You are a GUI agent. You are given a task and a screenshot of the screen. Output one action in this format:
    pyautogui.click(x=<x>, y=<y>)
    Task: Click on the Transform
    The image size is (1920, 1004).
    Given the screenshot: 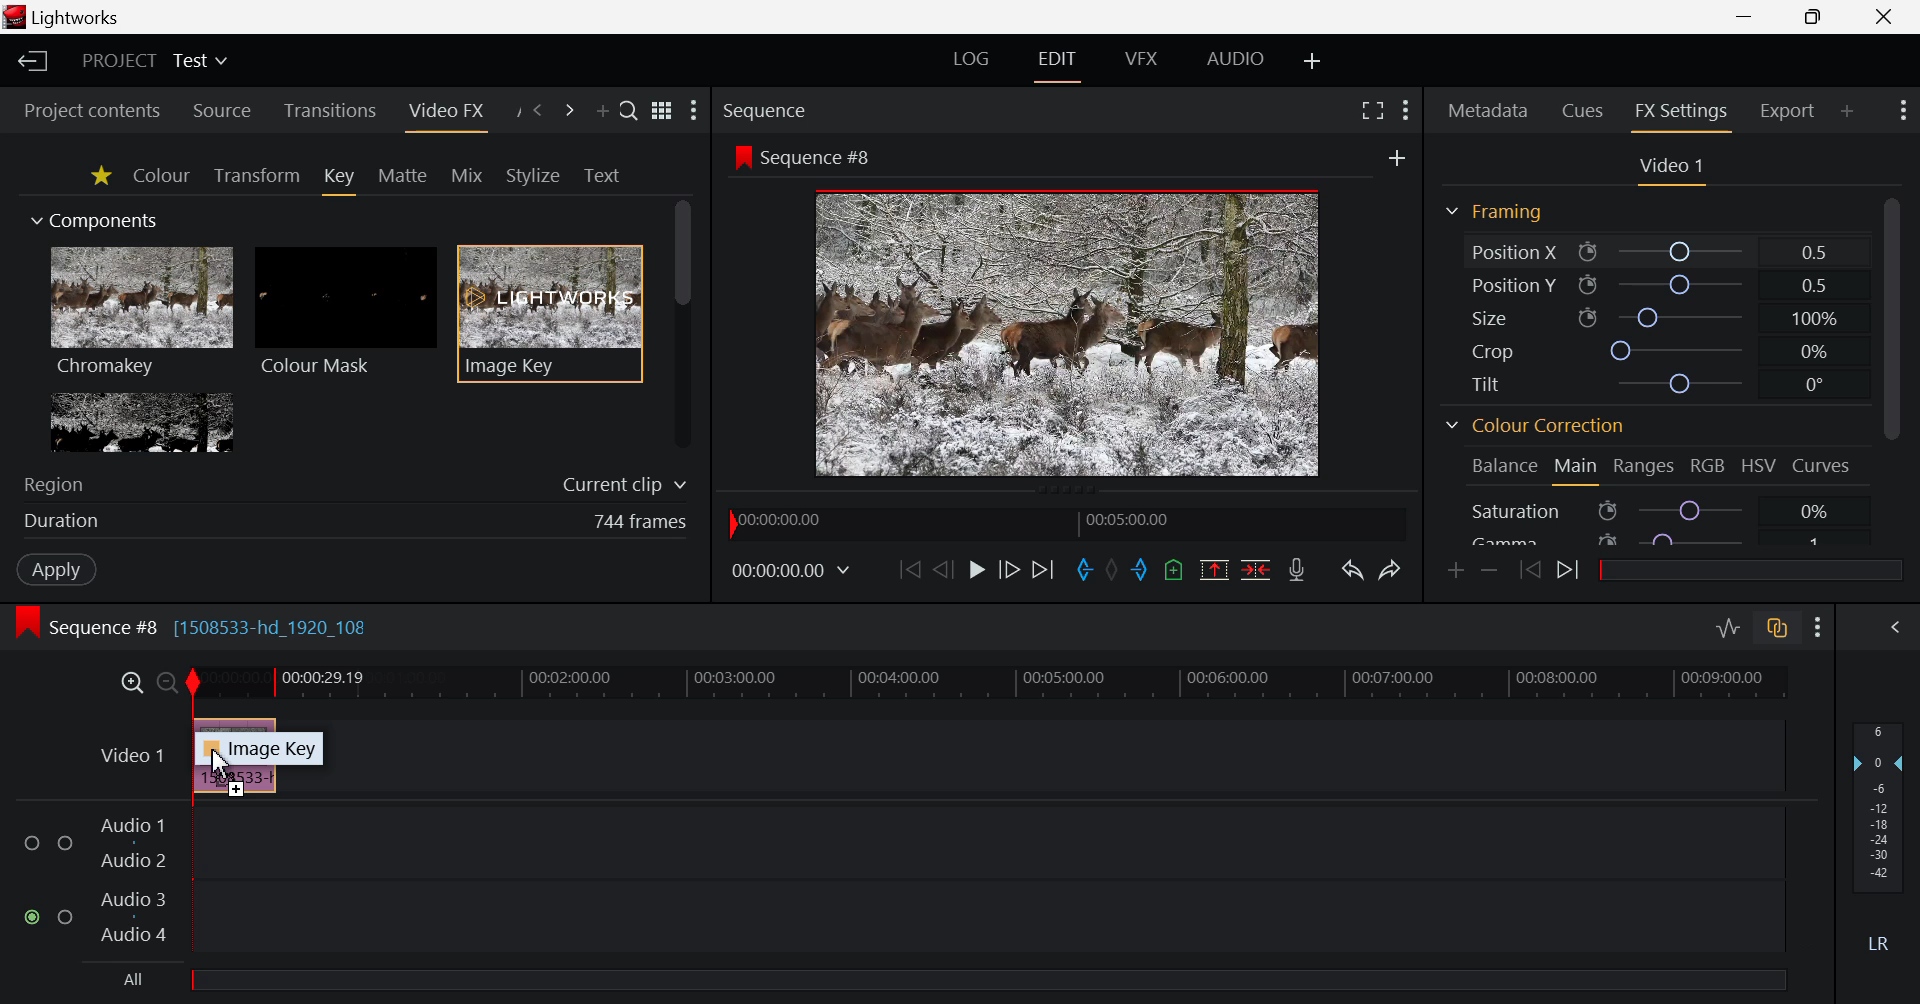 What is the action you would take?
    pyautogui.click(x=254, y=177)
    